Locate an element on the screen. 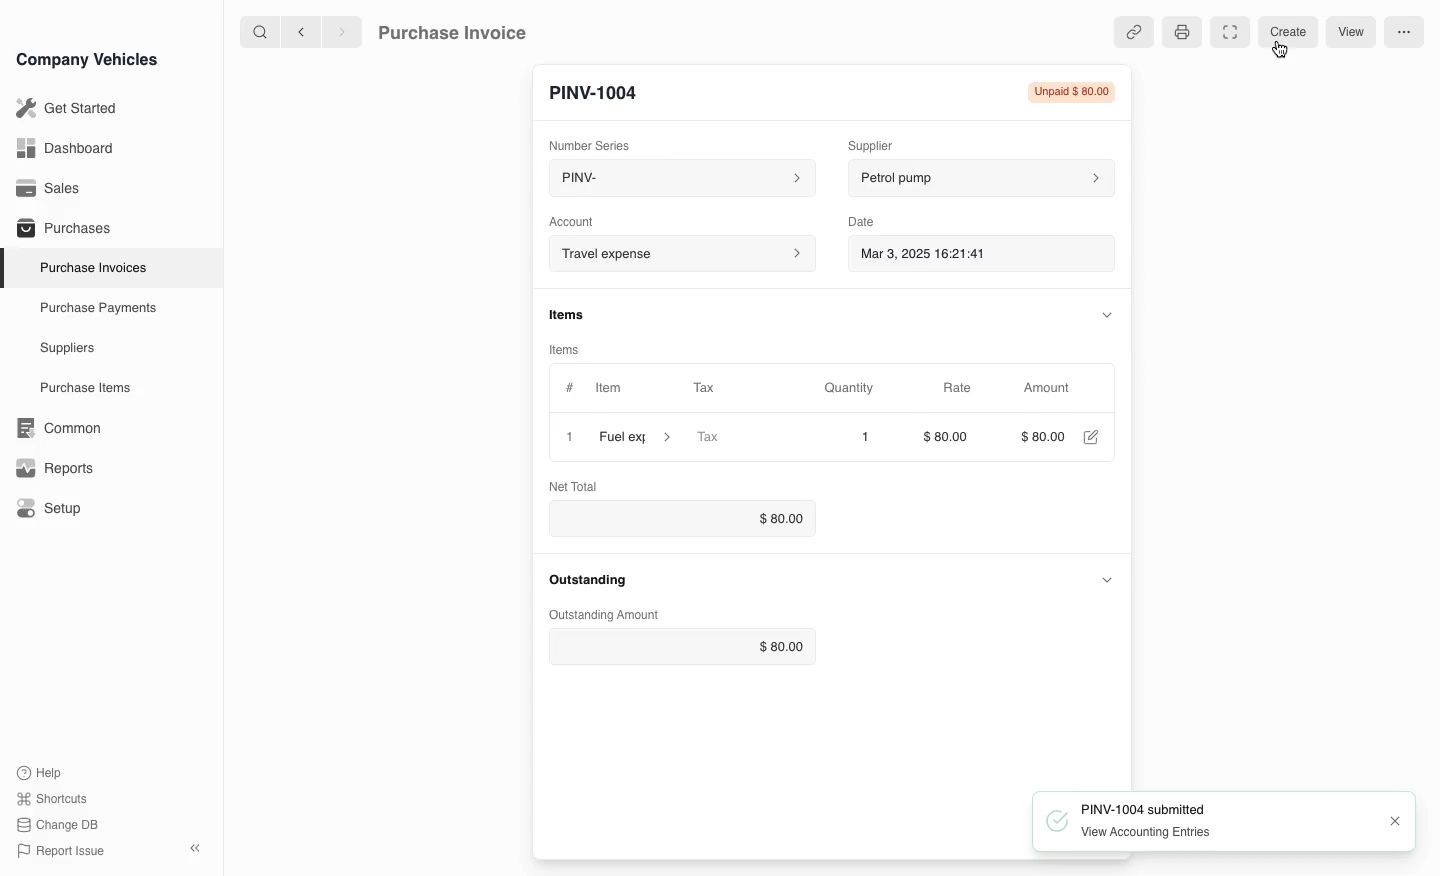  Date is located at coordinates (862, 222).